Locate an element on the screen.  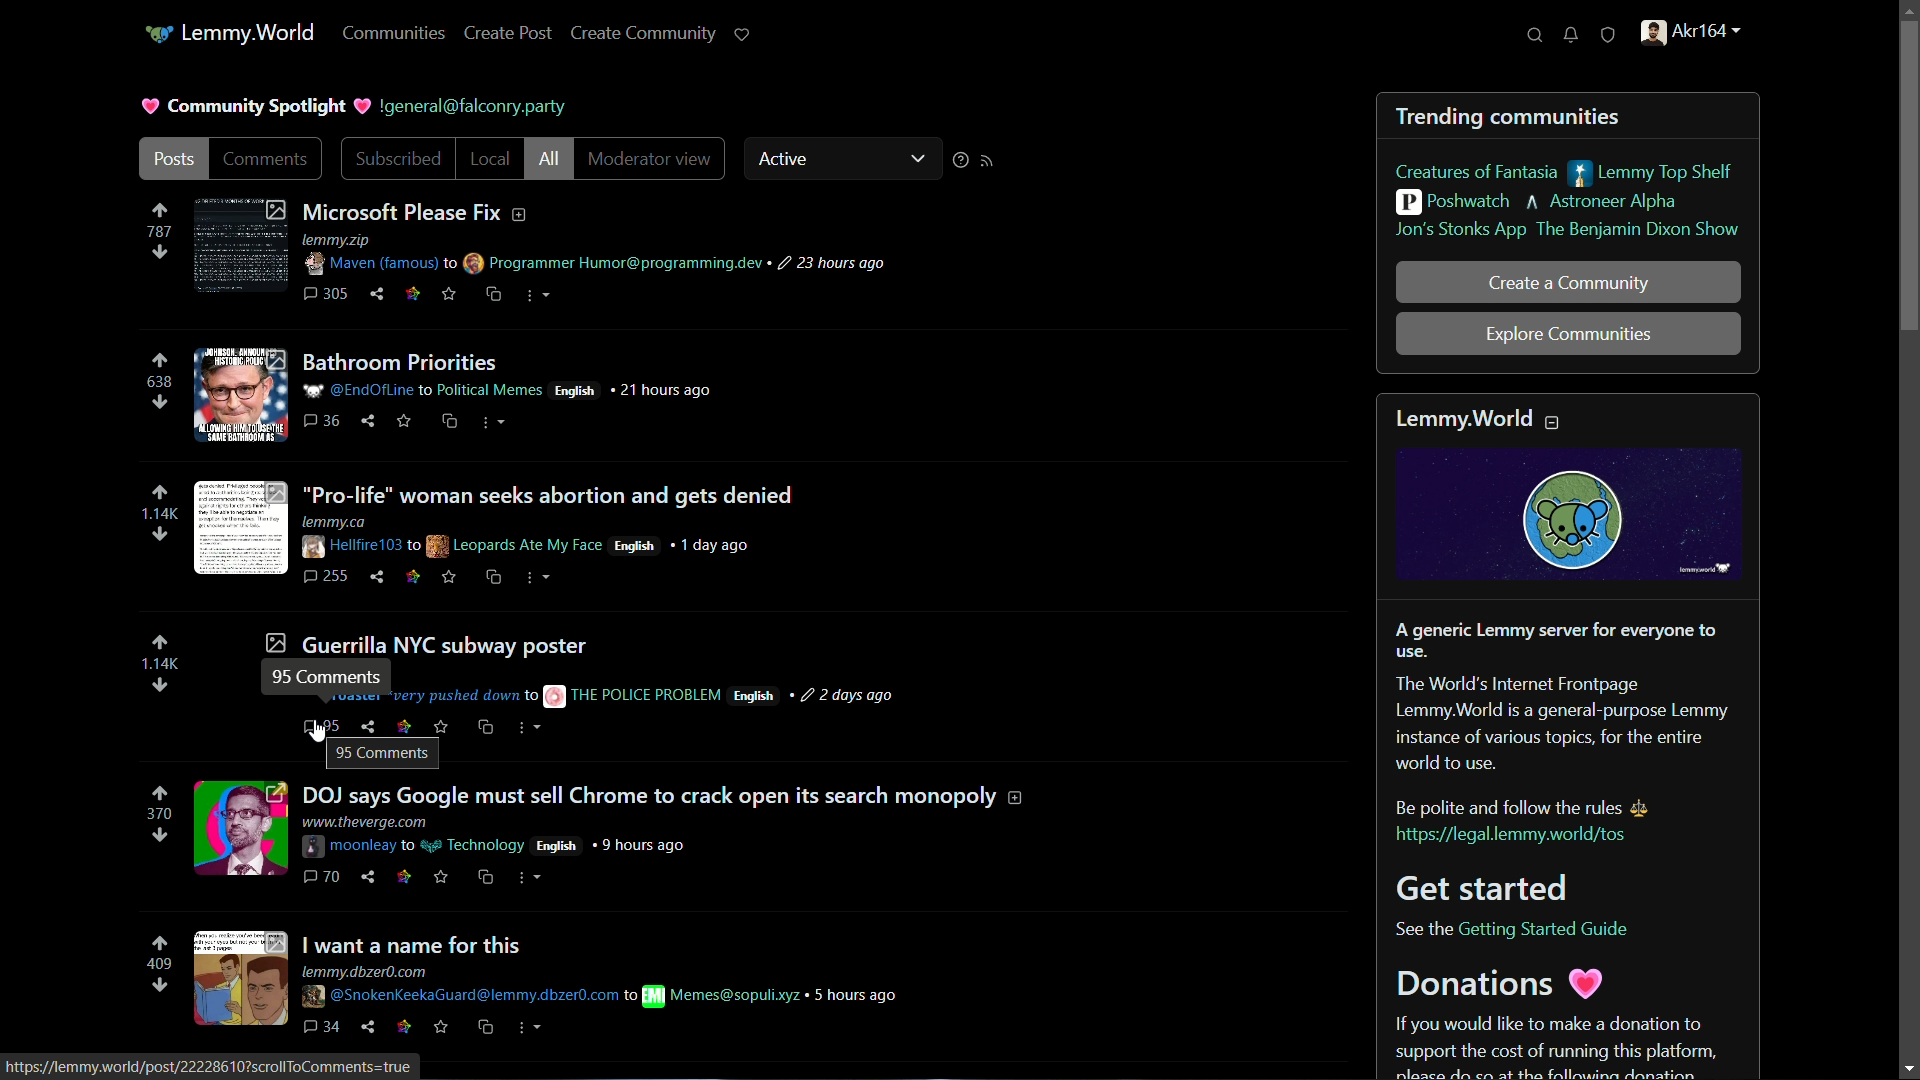
subscribed is located at coordinates (393, 160).